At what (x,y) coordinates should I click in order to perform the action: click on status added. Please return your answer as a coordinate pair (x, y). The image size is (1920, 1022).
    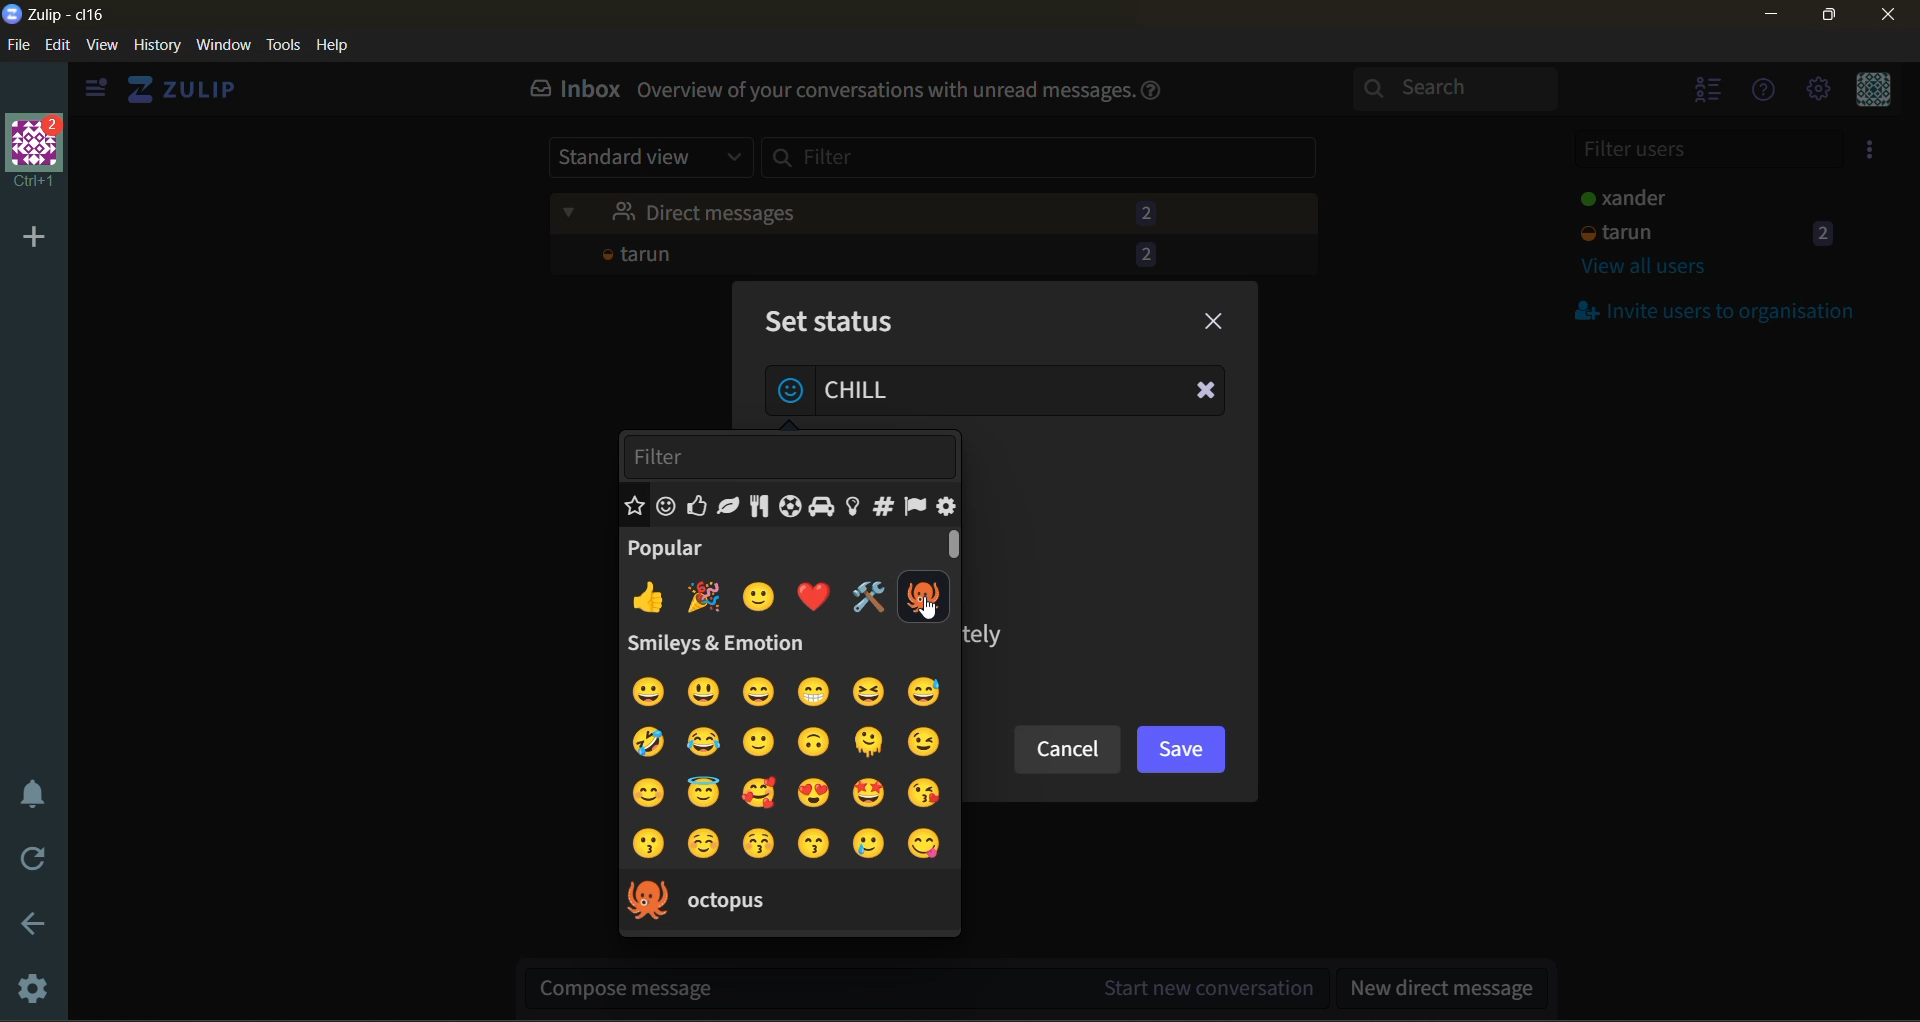
    Looking at the image, I should click on (856, 390).